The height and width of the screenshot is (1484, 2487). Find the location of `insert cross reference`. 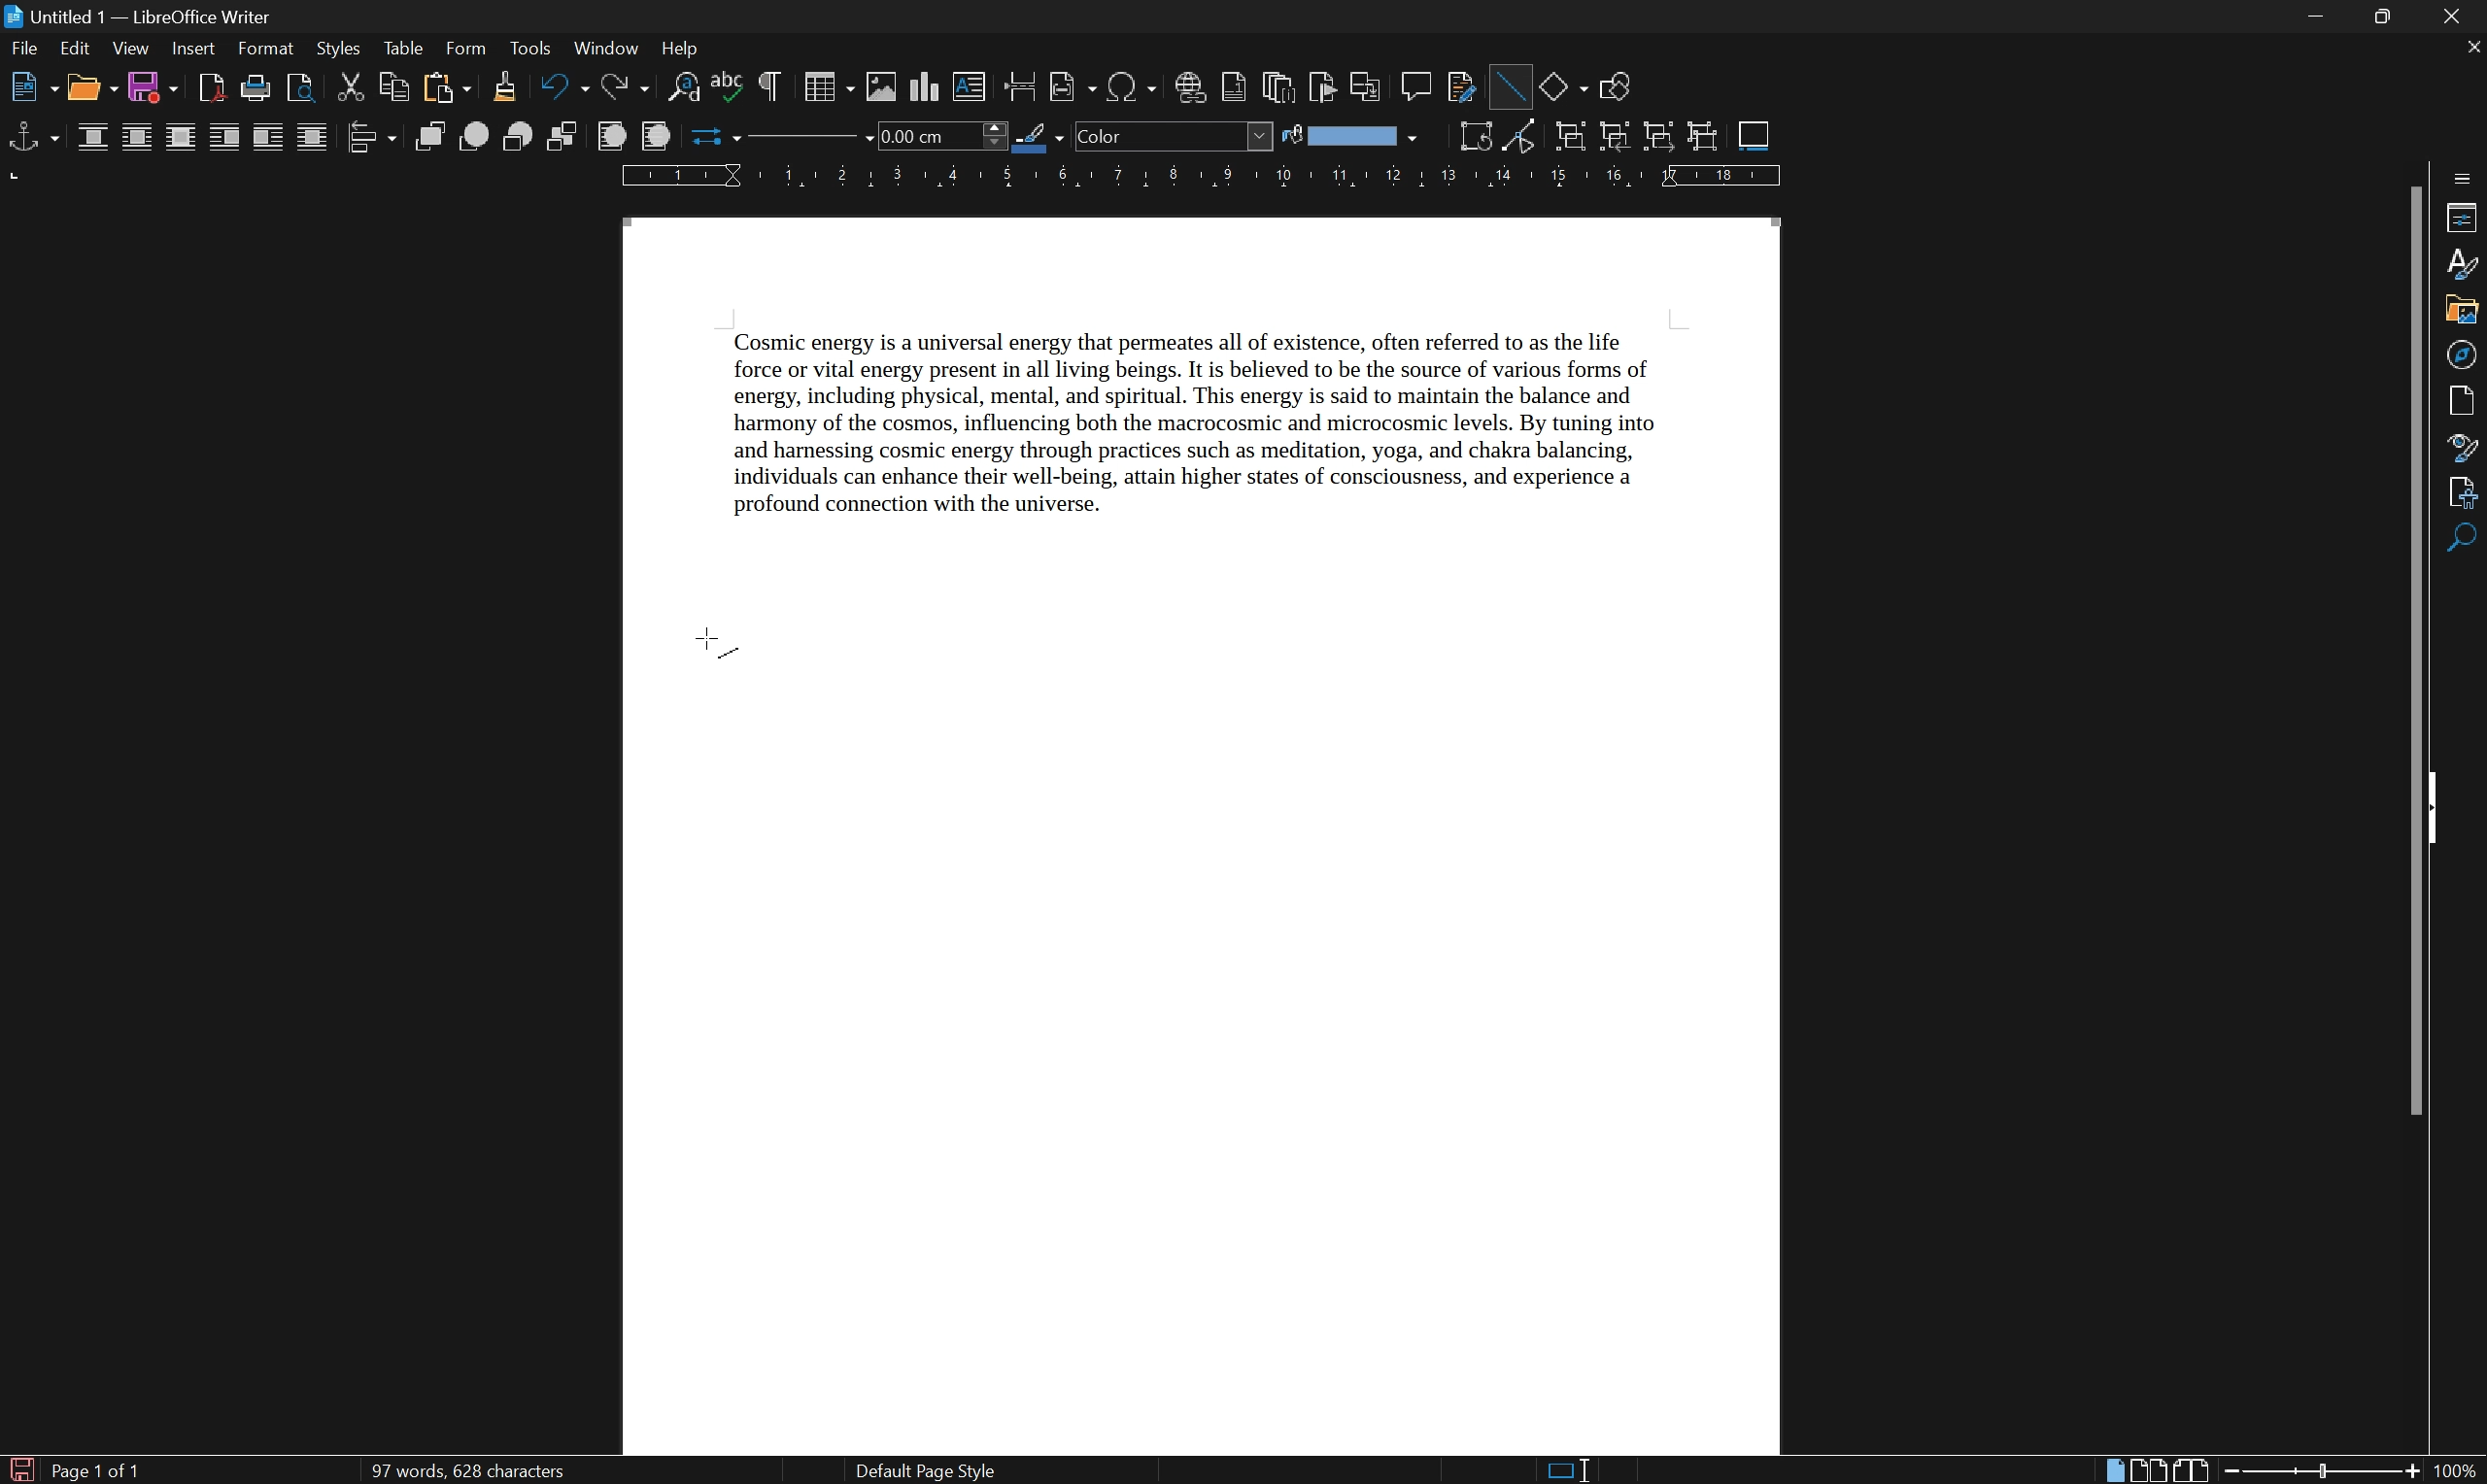

insert cross reference is located at coordinates (1368, 87).